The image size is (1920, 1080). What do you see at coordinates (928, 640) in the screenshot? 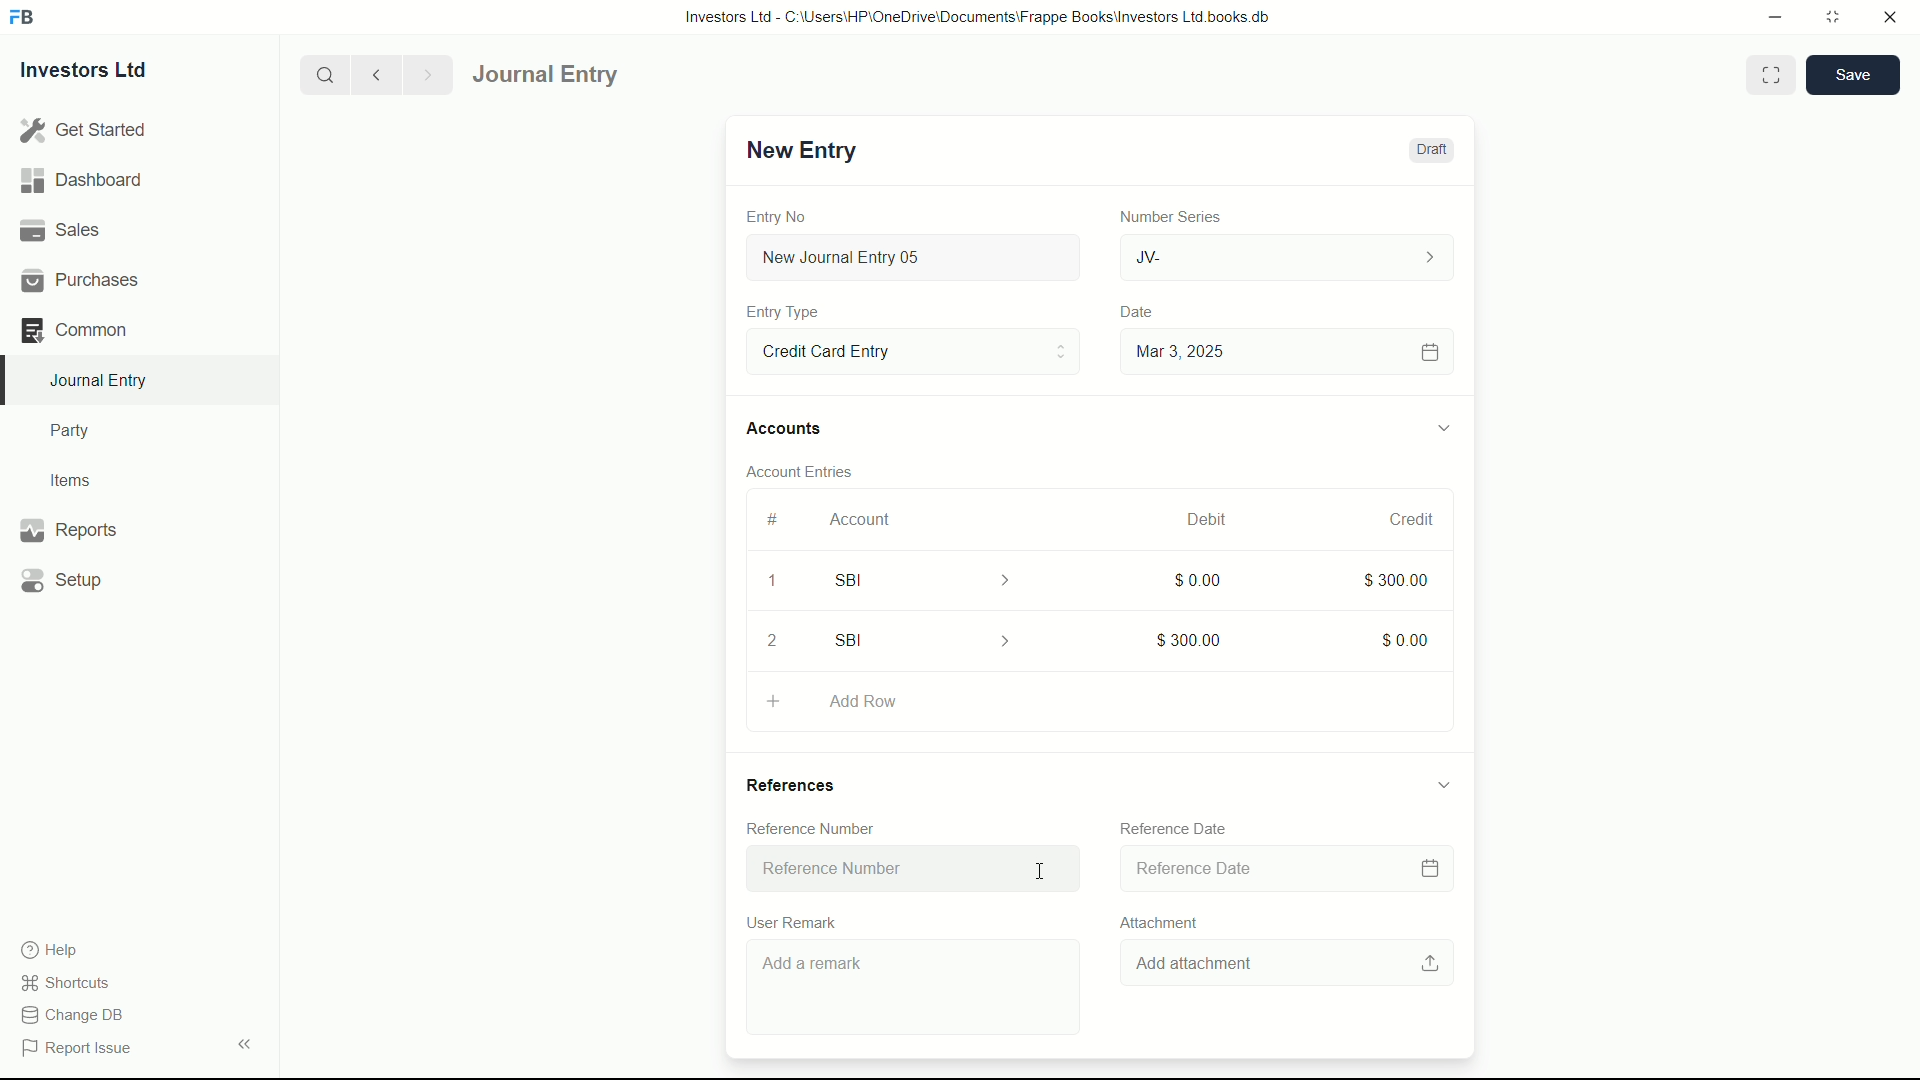
I see `SBI` at bounding box center [928, 640].